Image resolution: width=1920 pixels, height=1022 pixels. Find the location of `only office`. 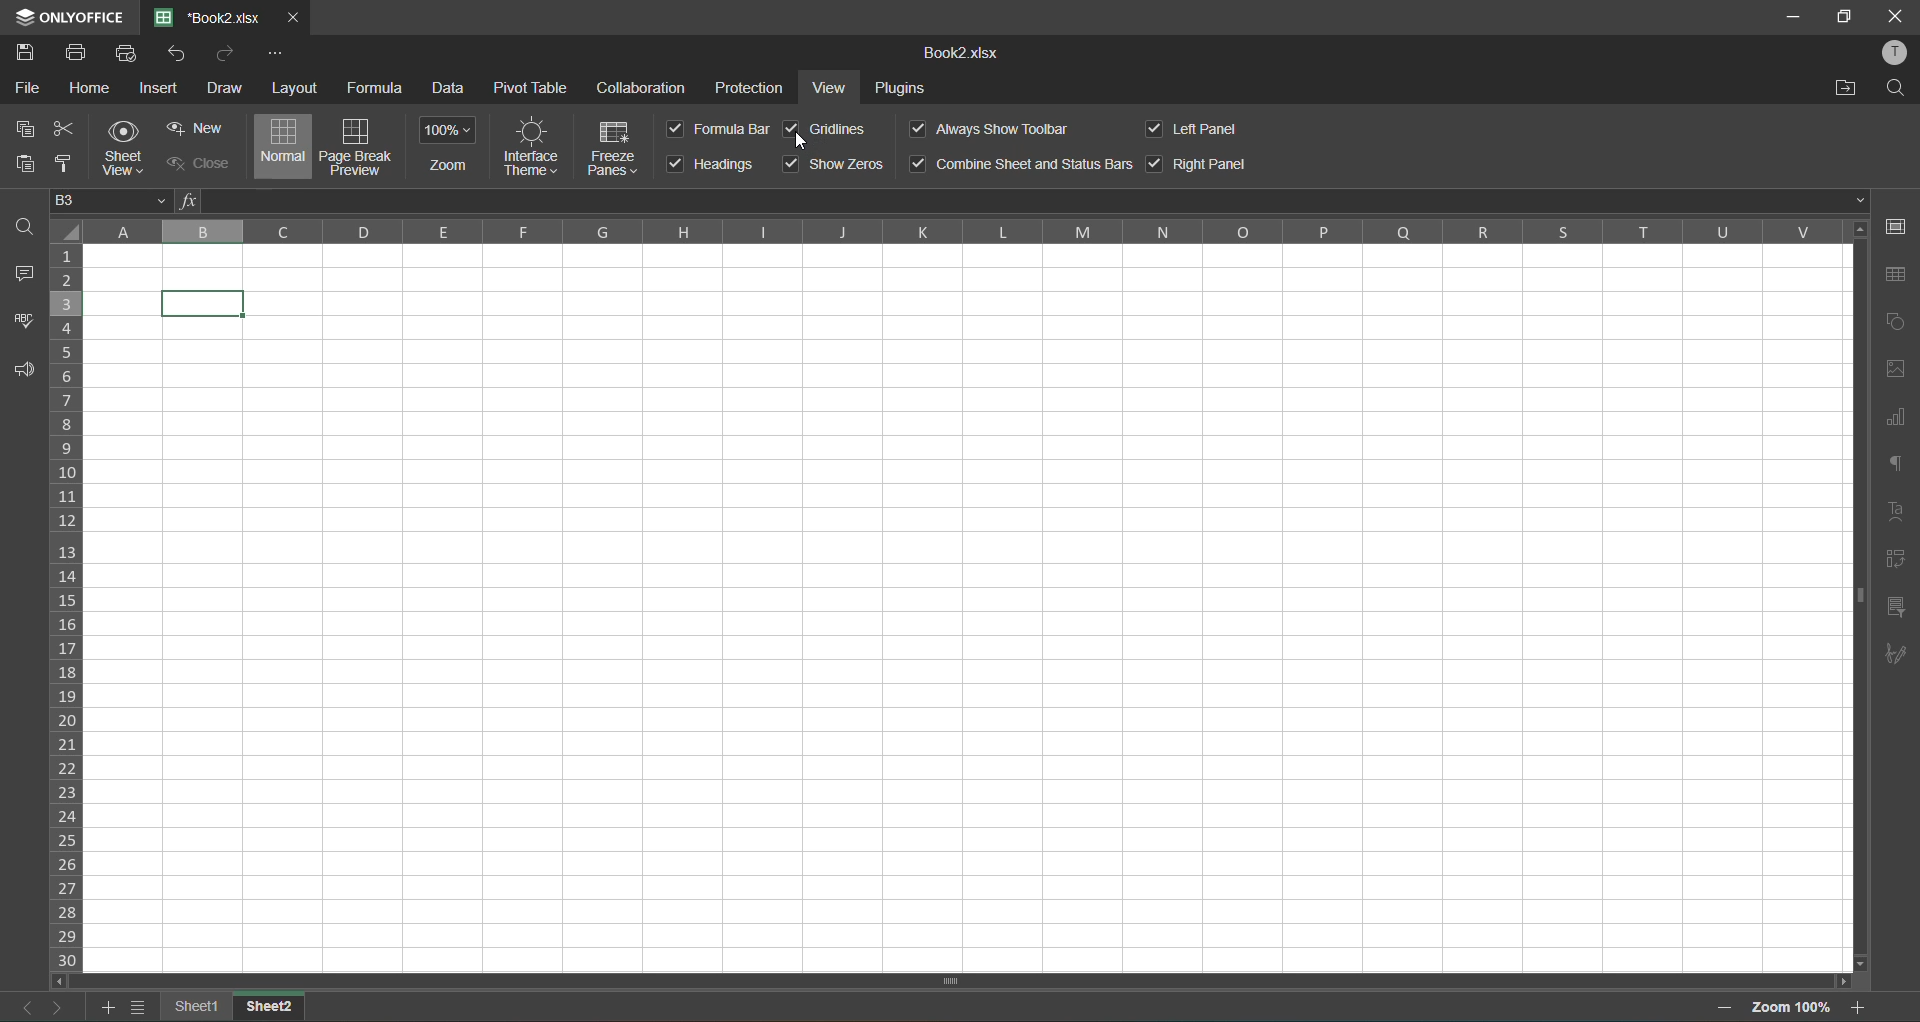

only office is located at coordinates (68, 15).